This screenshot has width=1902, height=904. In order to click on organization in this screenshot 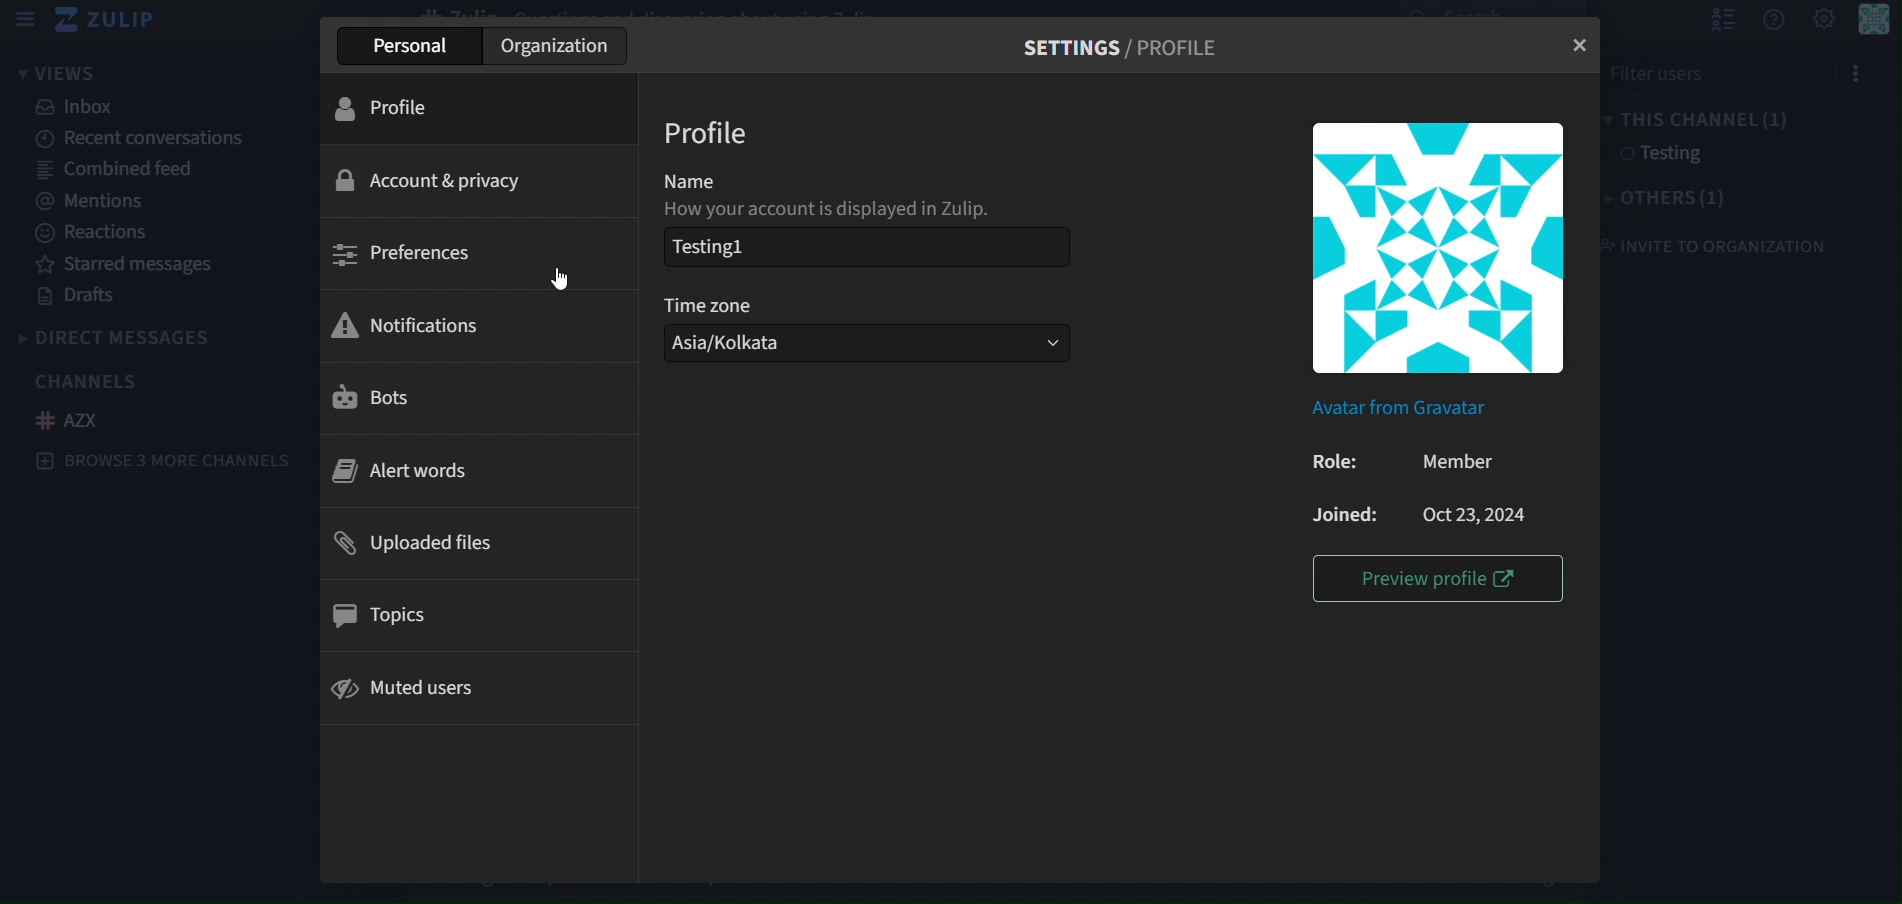, I will do `click(561, 48)`.